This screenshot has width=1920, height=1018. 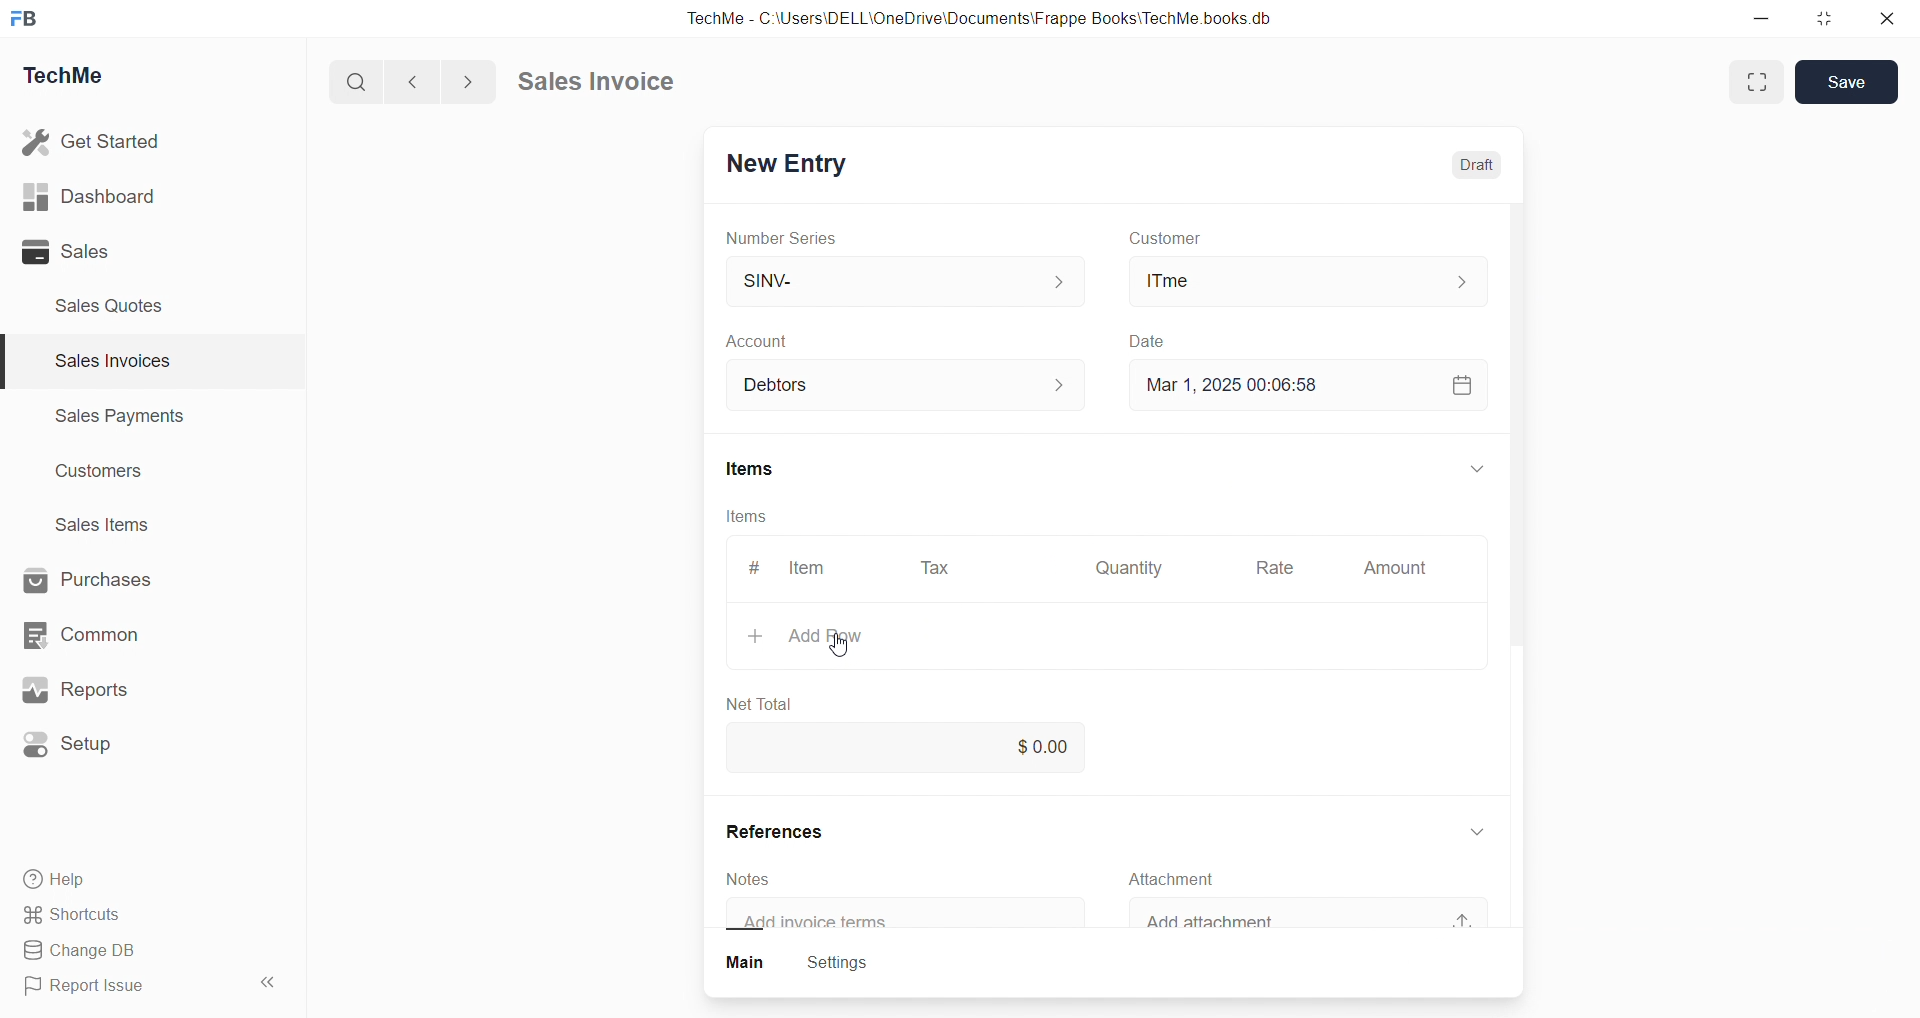 What do you see at coordinates (1240, 921) in the screenshot?
I see `Add attachment` at bounding box center [1240, 921].